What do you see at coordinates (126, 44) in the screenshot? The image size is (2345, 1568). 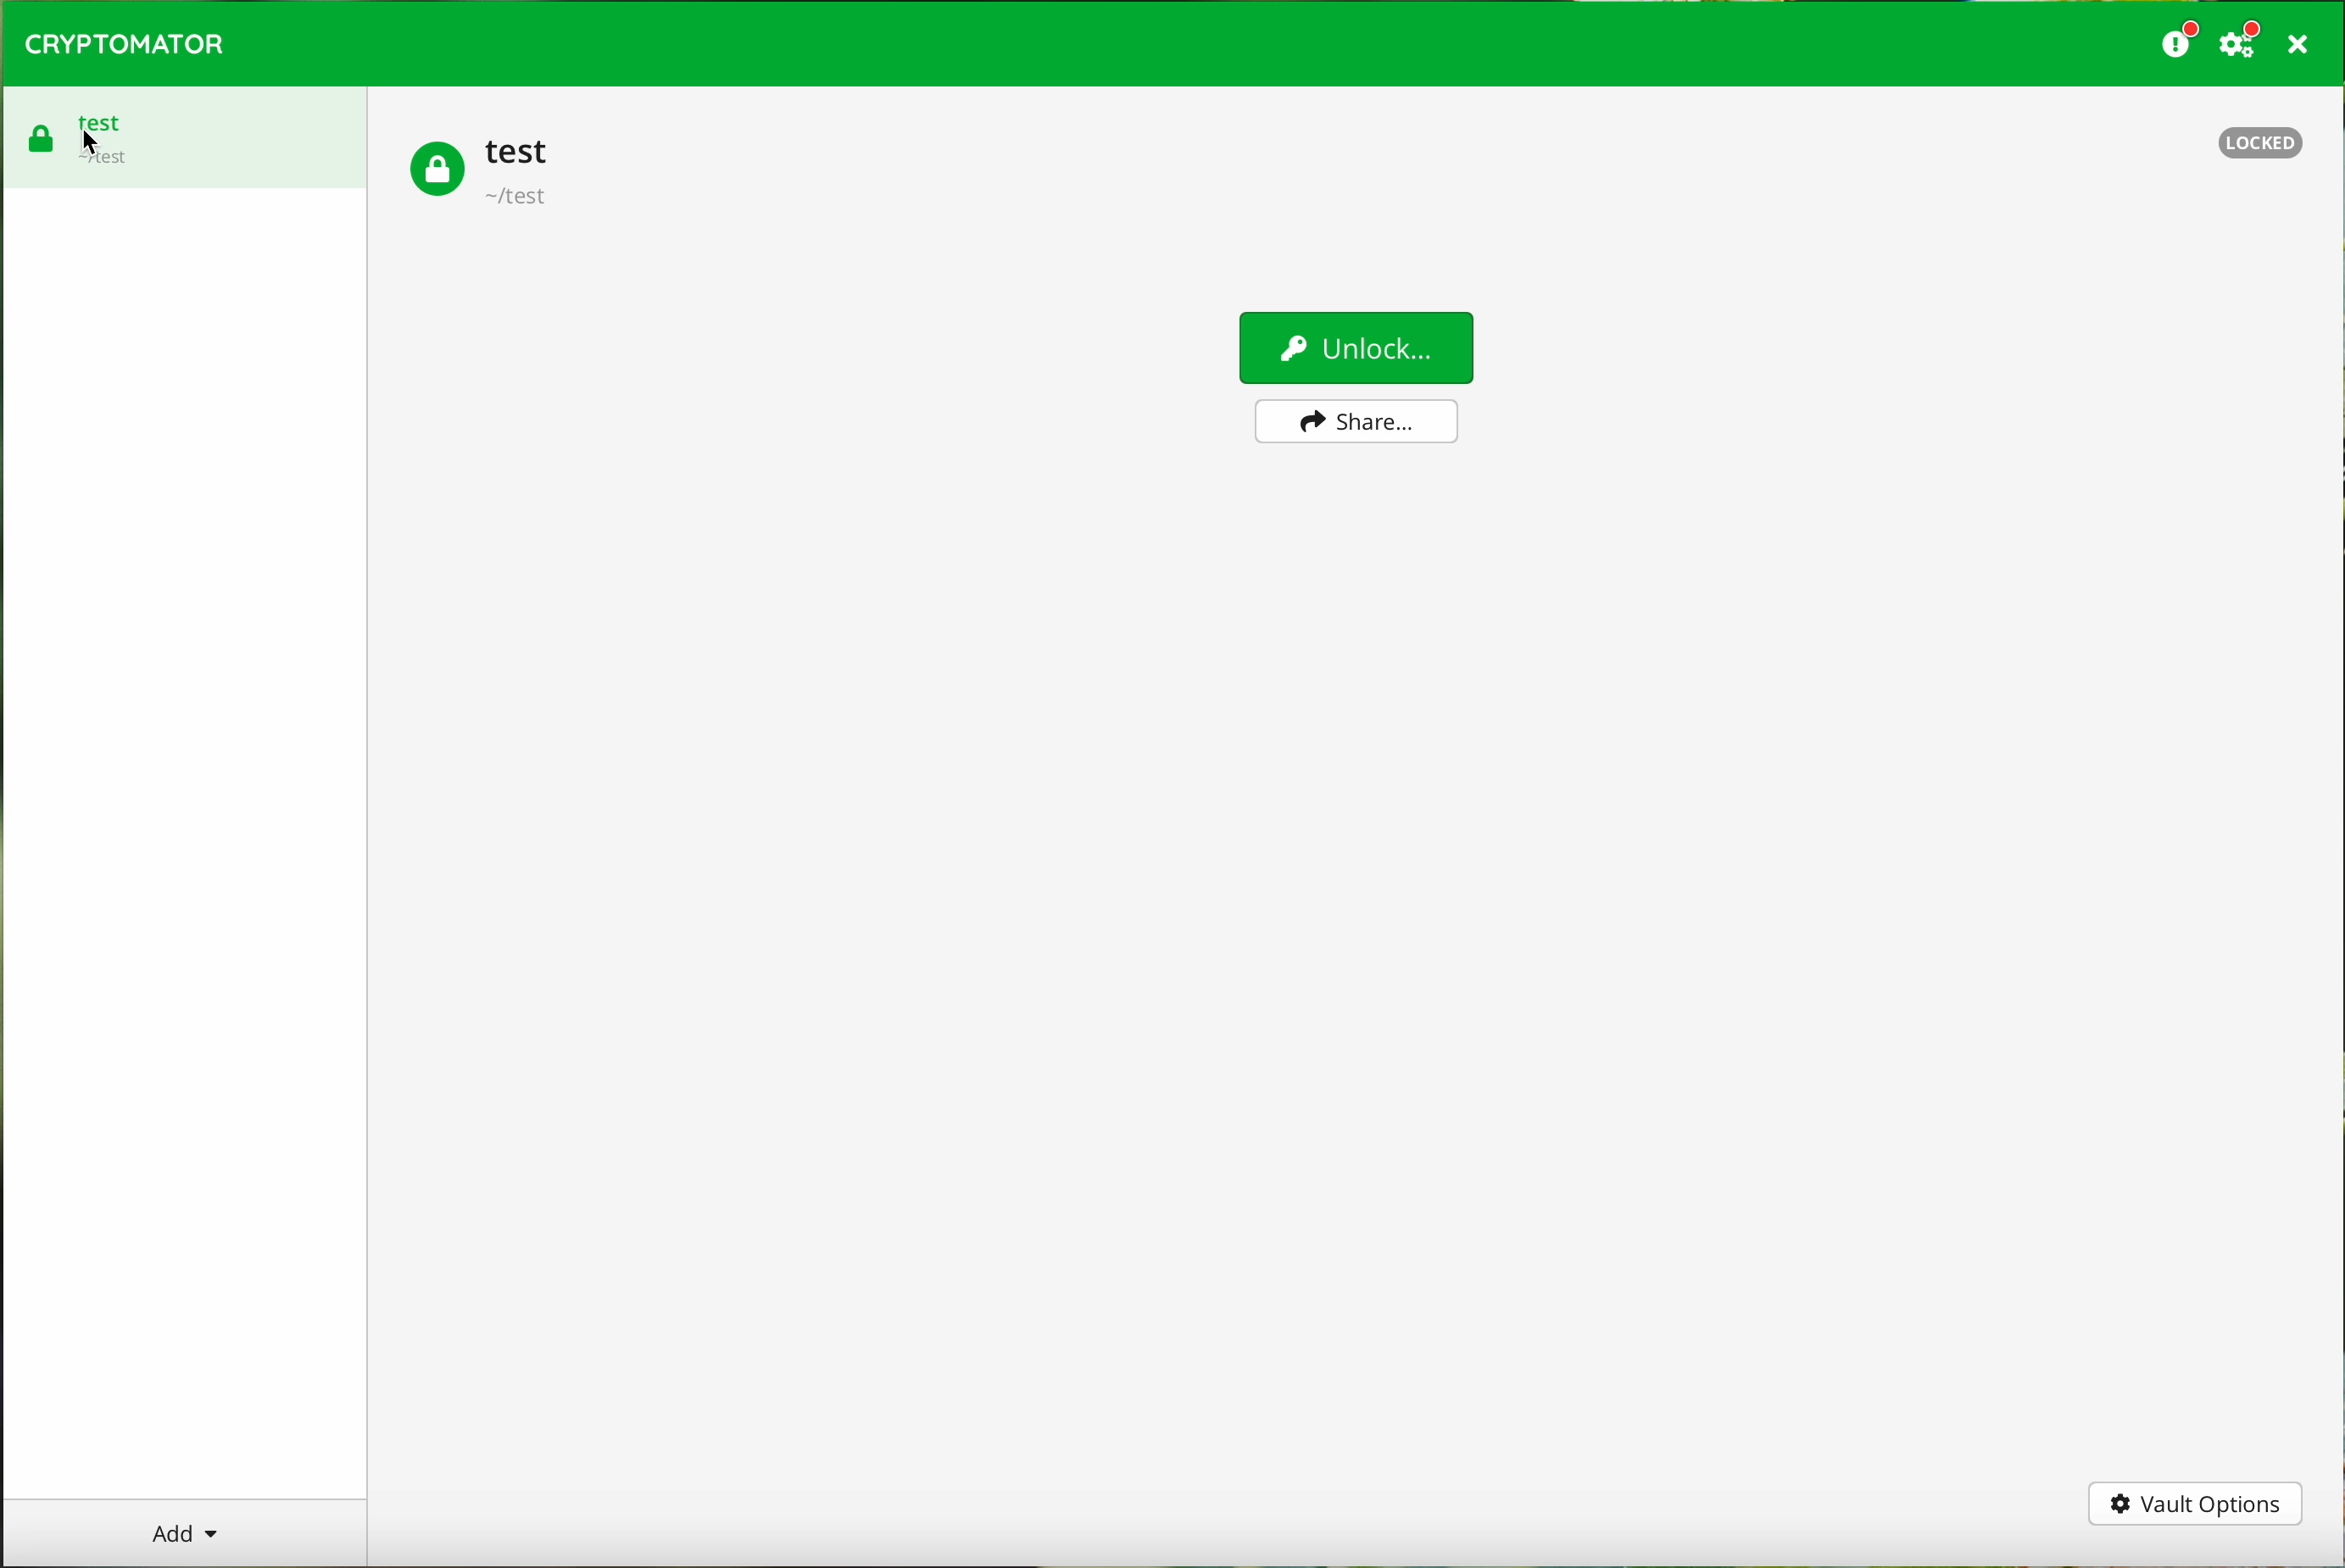 I see `CRYPTOMATOR` at bounding box center [126, 44].